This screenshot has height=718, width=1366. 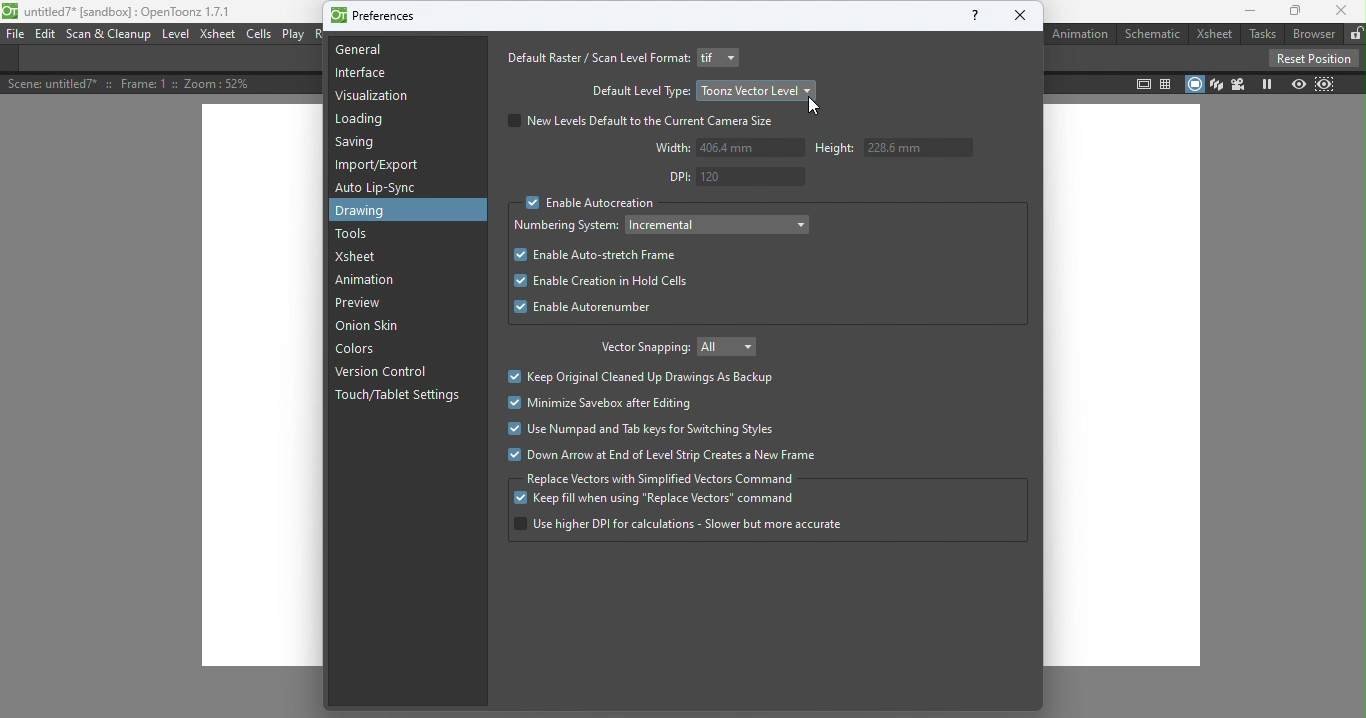 What do you see at coordinates (598, 403) in the screenshot?
I see `Minimize savebox after editing` at bounding box center [598, 403].